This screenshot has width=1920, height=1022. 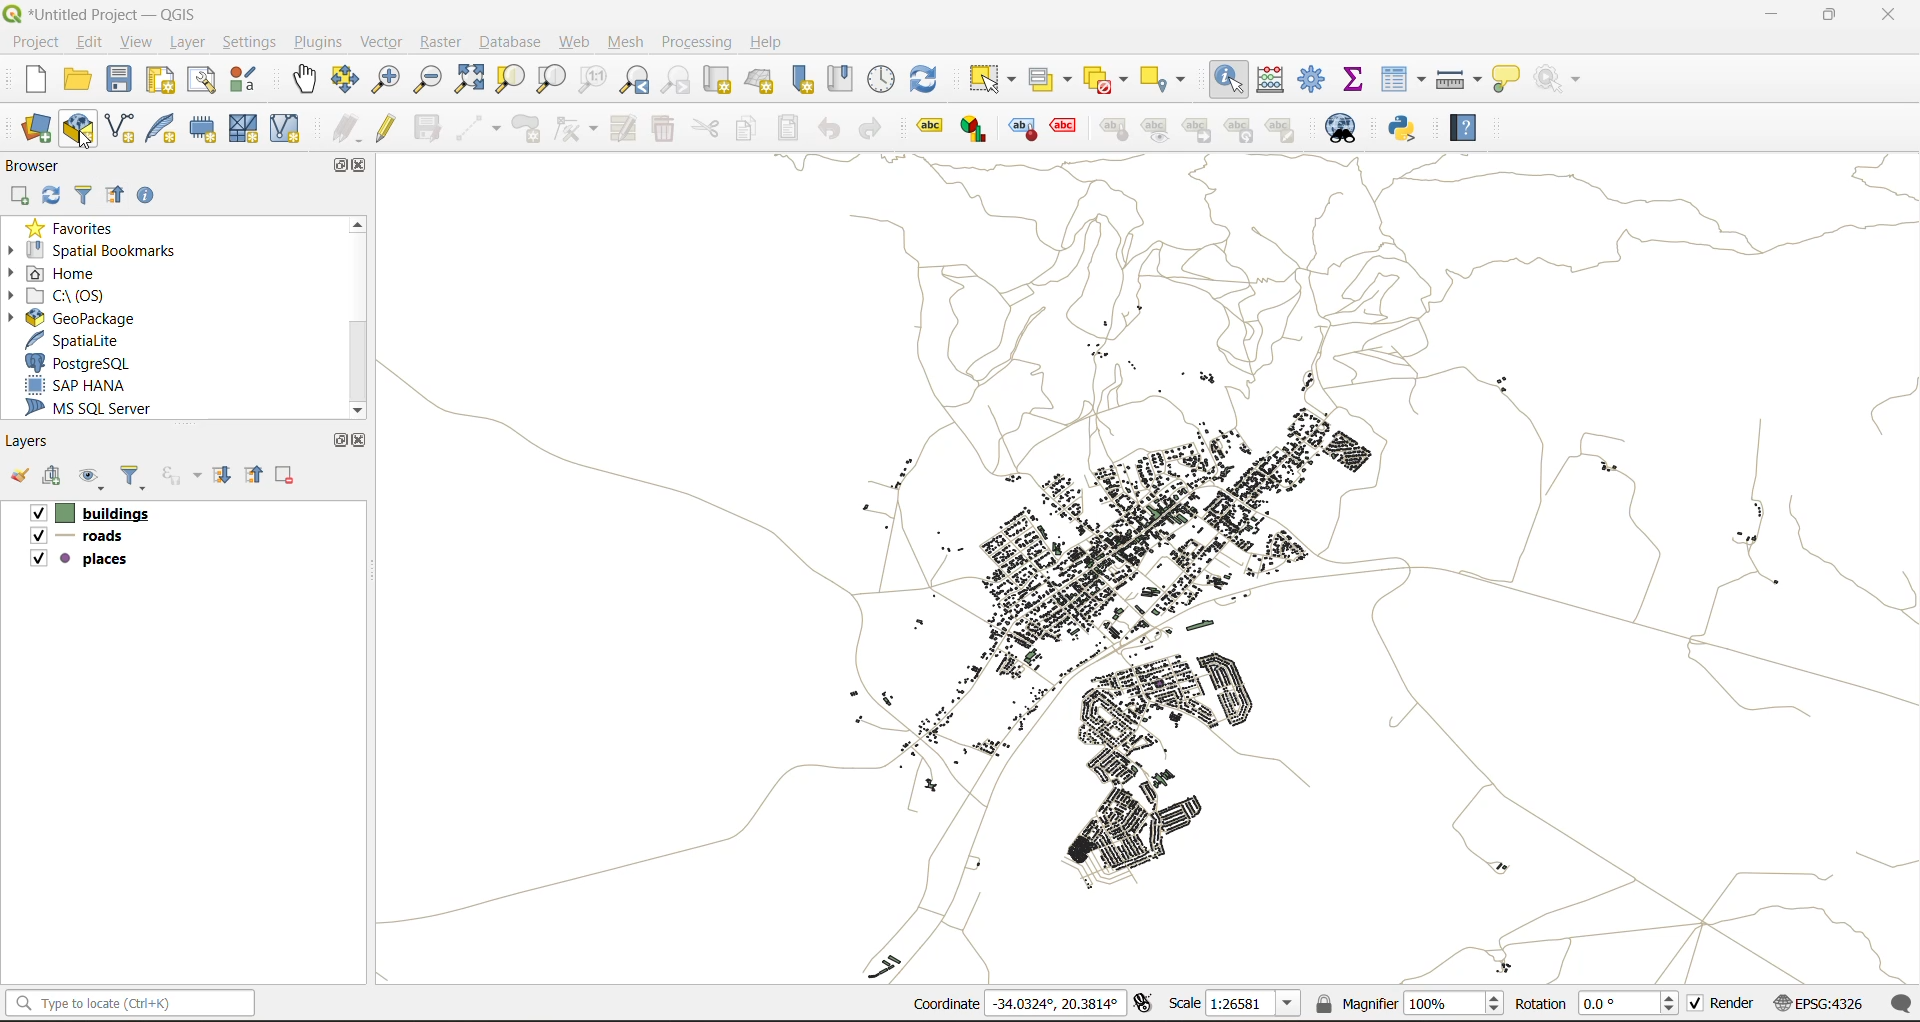 What do you see at coordinates (1313, 80) in the screenshot?
I see `control panel` at bounding box center [1313, 80].